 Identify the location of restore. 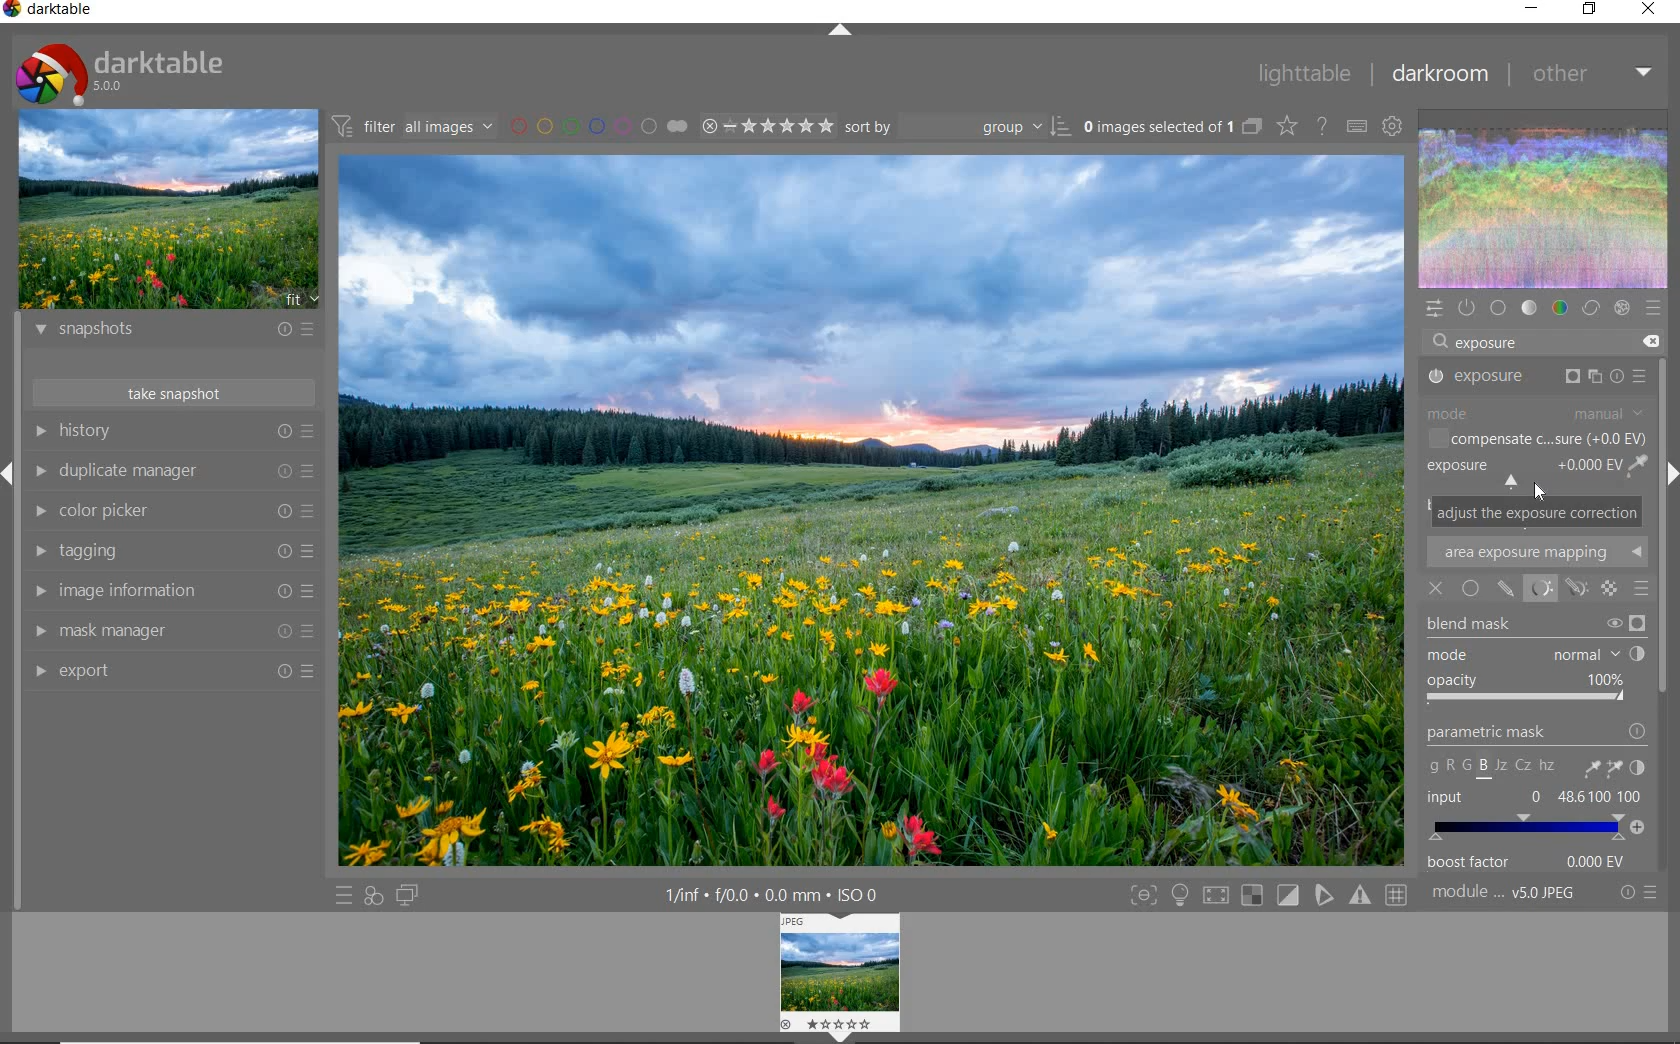
(1592, 10).